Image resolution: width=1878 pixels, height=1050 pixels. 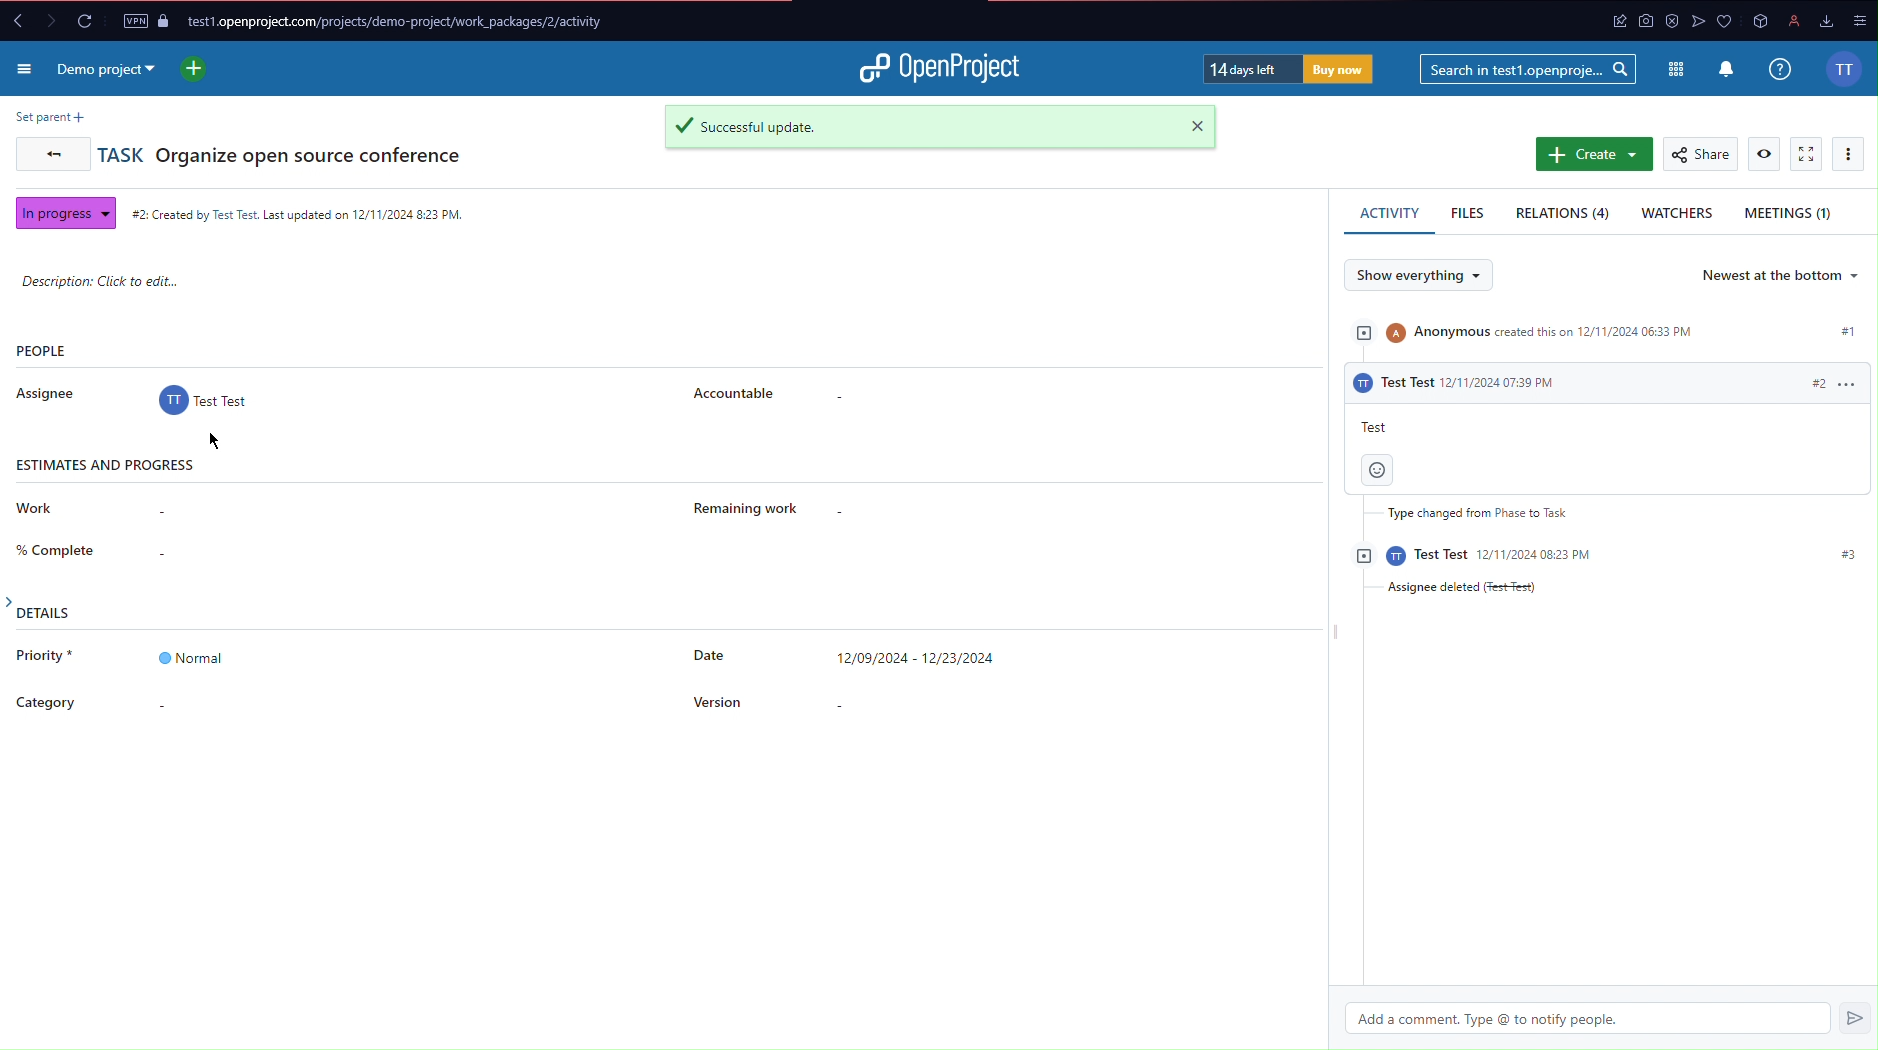 What do you see at coordinates (27, 69) in the screenshot?
I see `More` at bounding box center [27, 69].